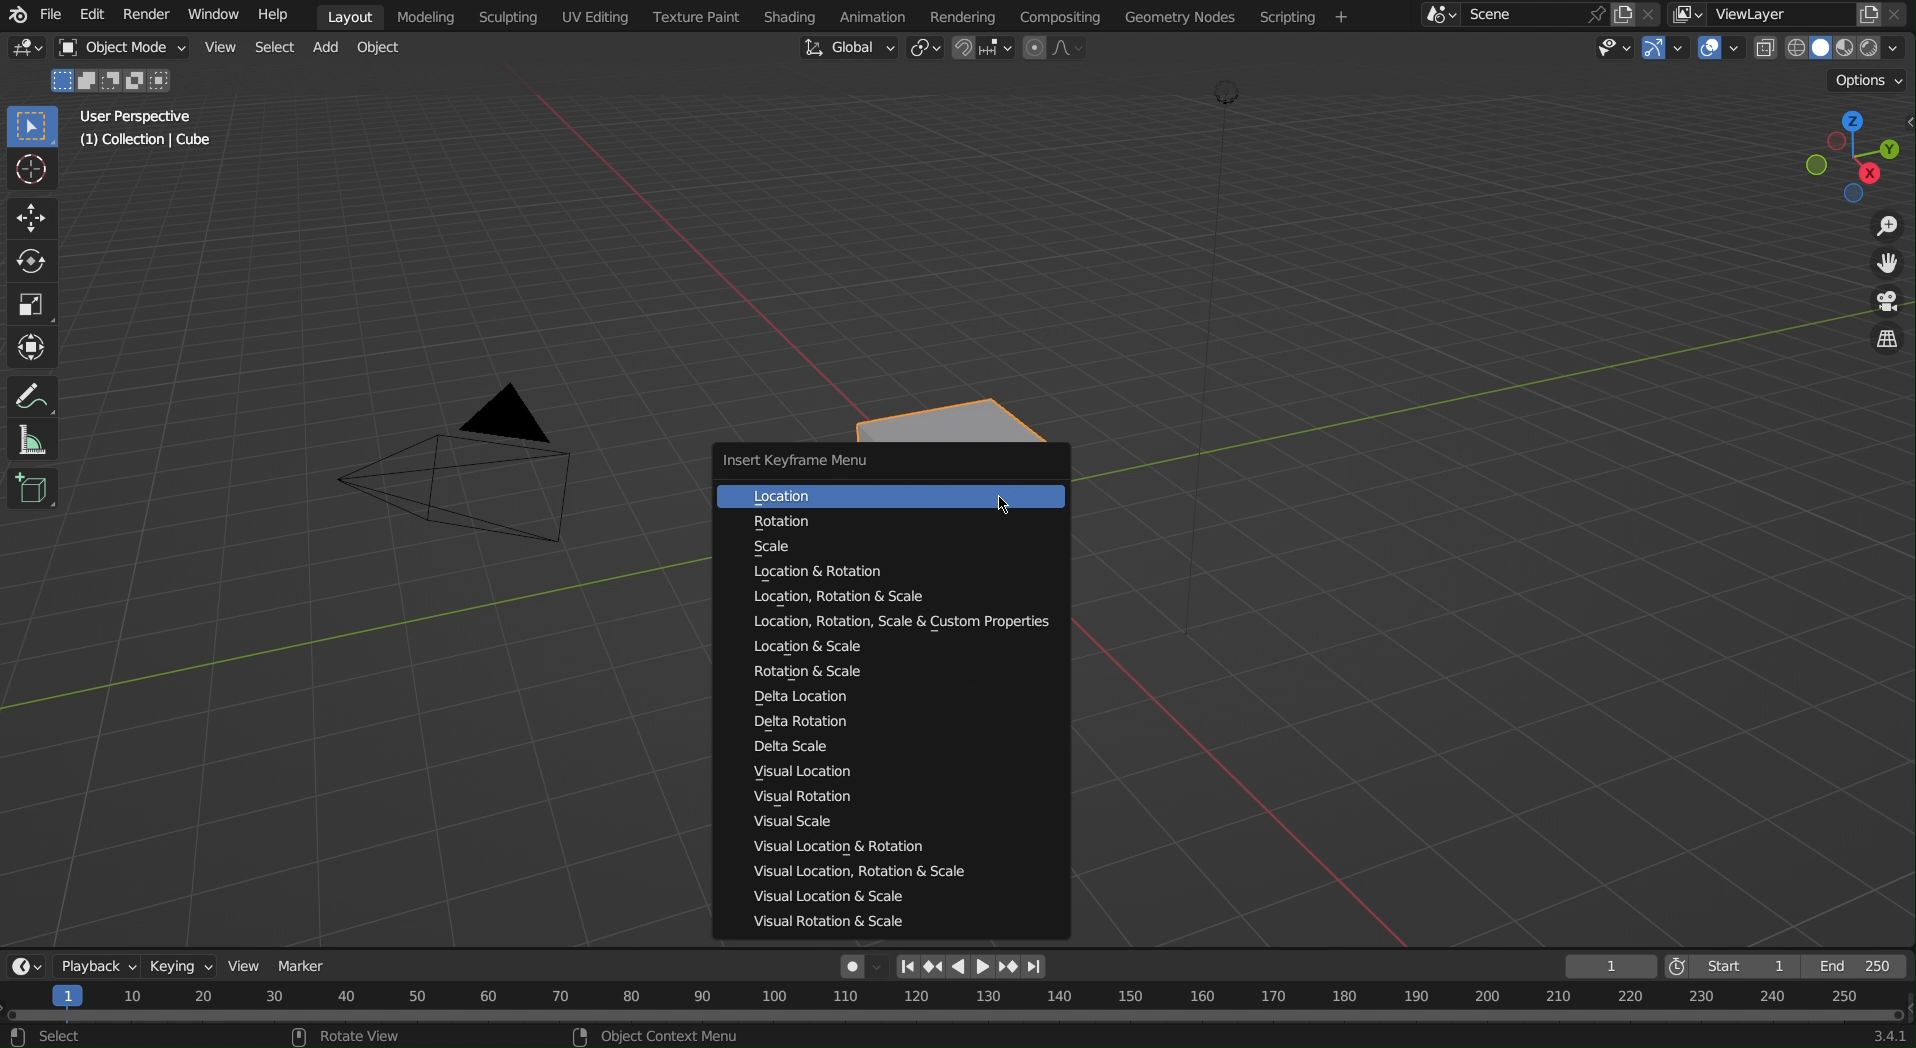  What do you see at coordinates (785, 822) in the screenshot?
I see `Visual Scale` at bounding box center [785, 822].